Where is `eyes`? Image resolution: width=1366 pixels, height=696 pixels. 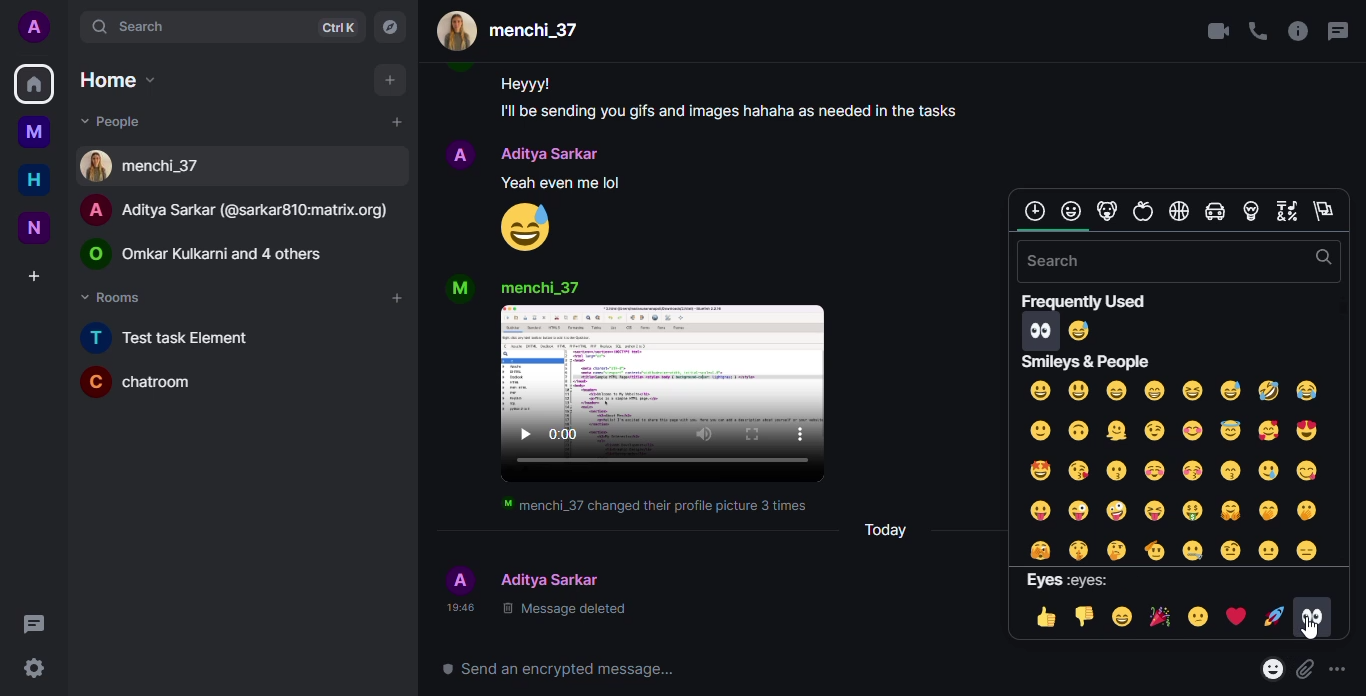
eyes is located at coordinates (1312, 610).